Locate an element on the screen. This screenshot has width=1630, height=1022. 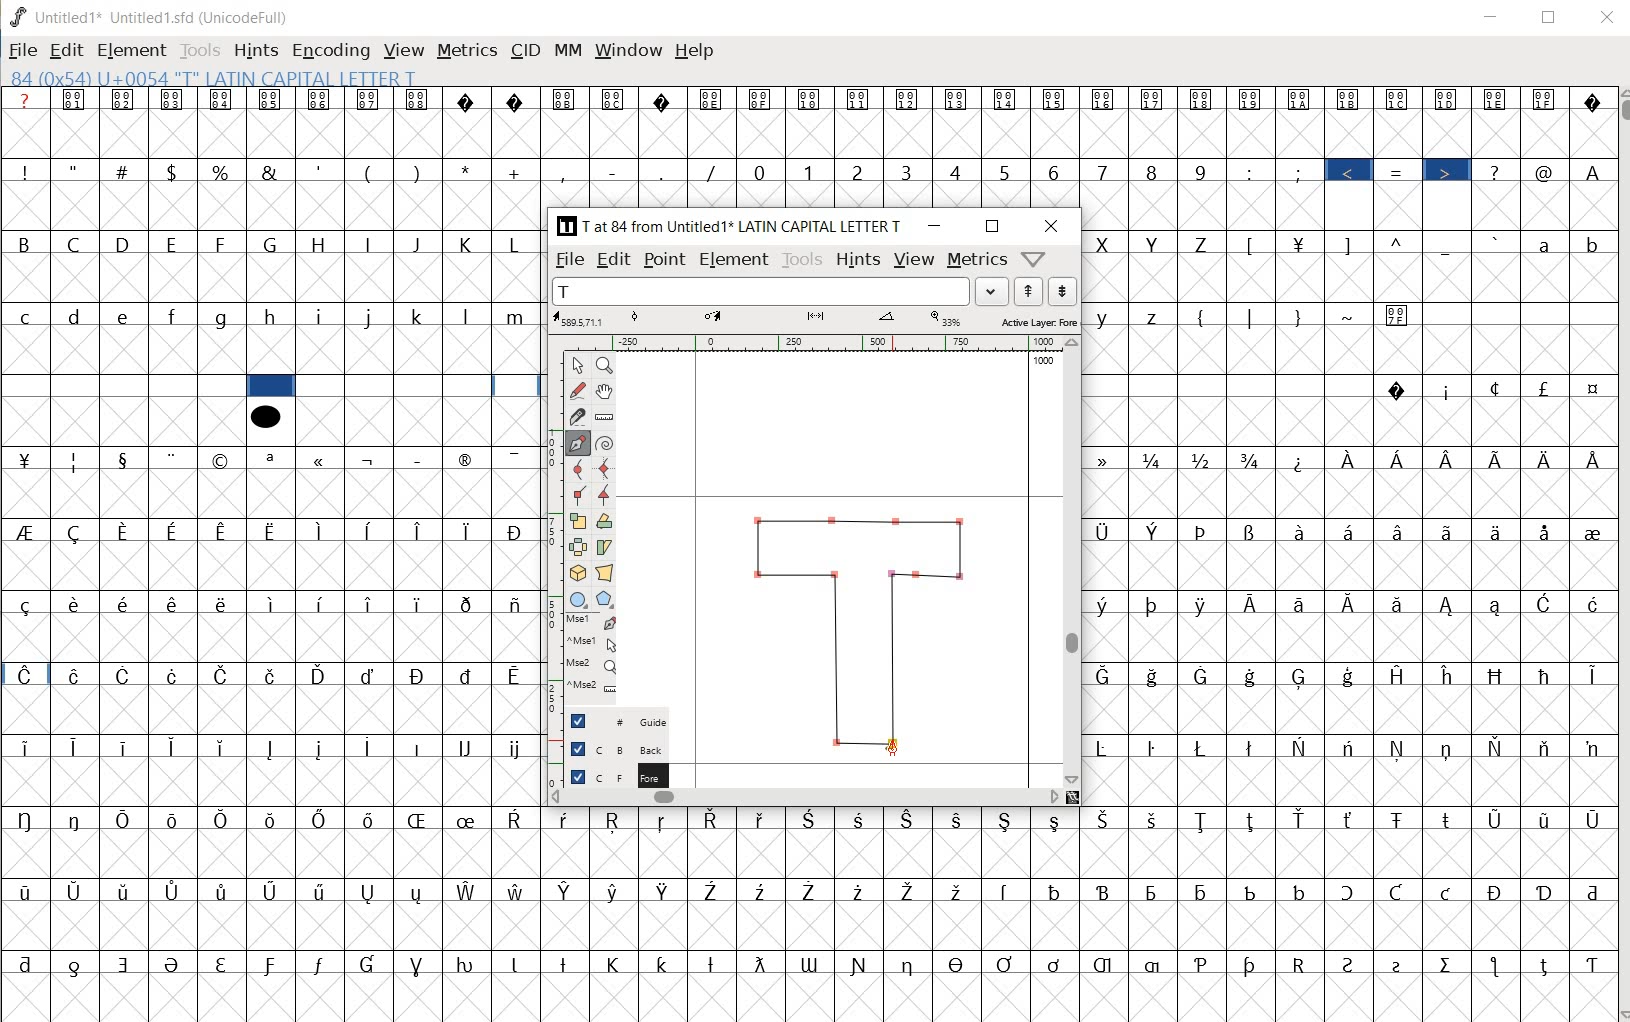
Symbol is located at coordinates (816, 892).